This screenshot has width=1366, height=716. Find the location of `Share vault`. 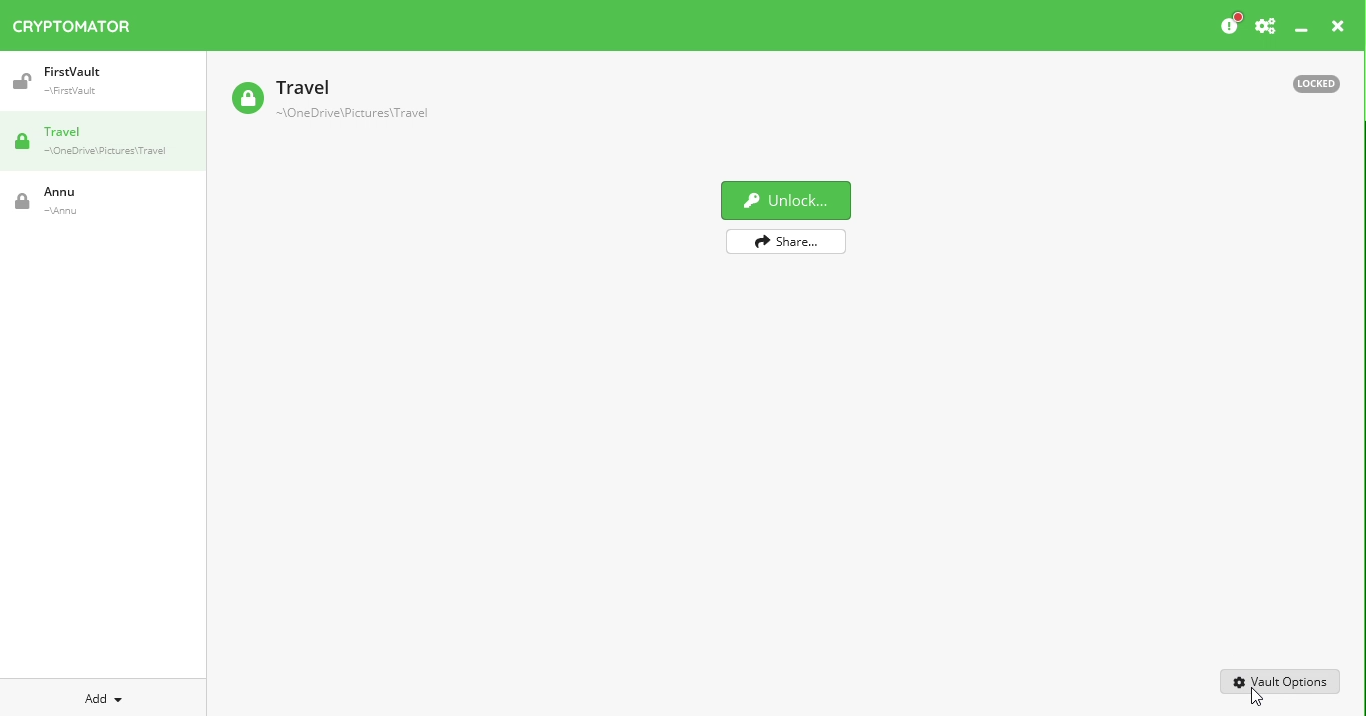

Share vault is located at coordinates (801, 242).